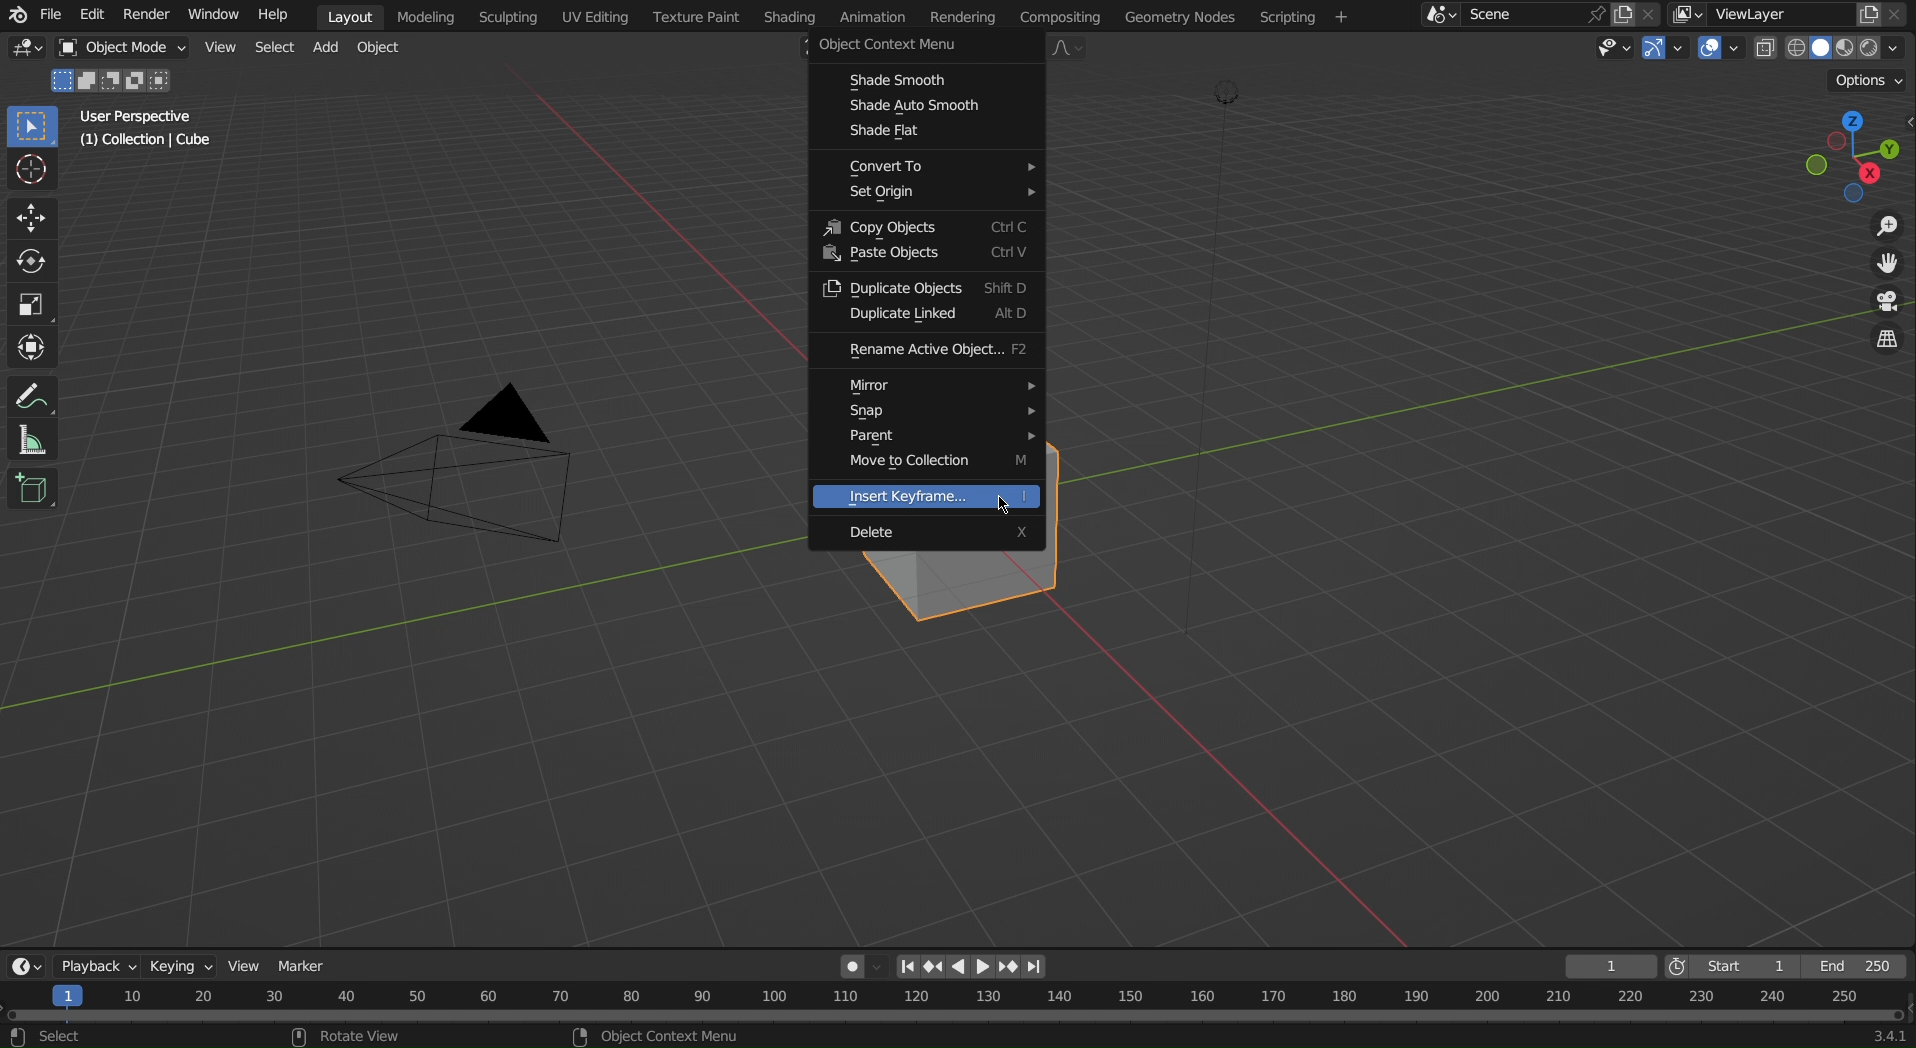 The image size is (1916, 1048). I want to click on Insert Keyframe, so click(927, 497).